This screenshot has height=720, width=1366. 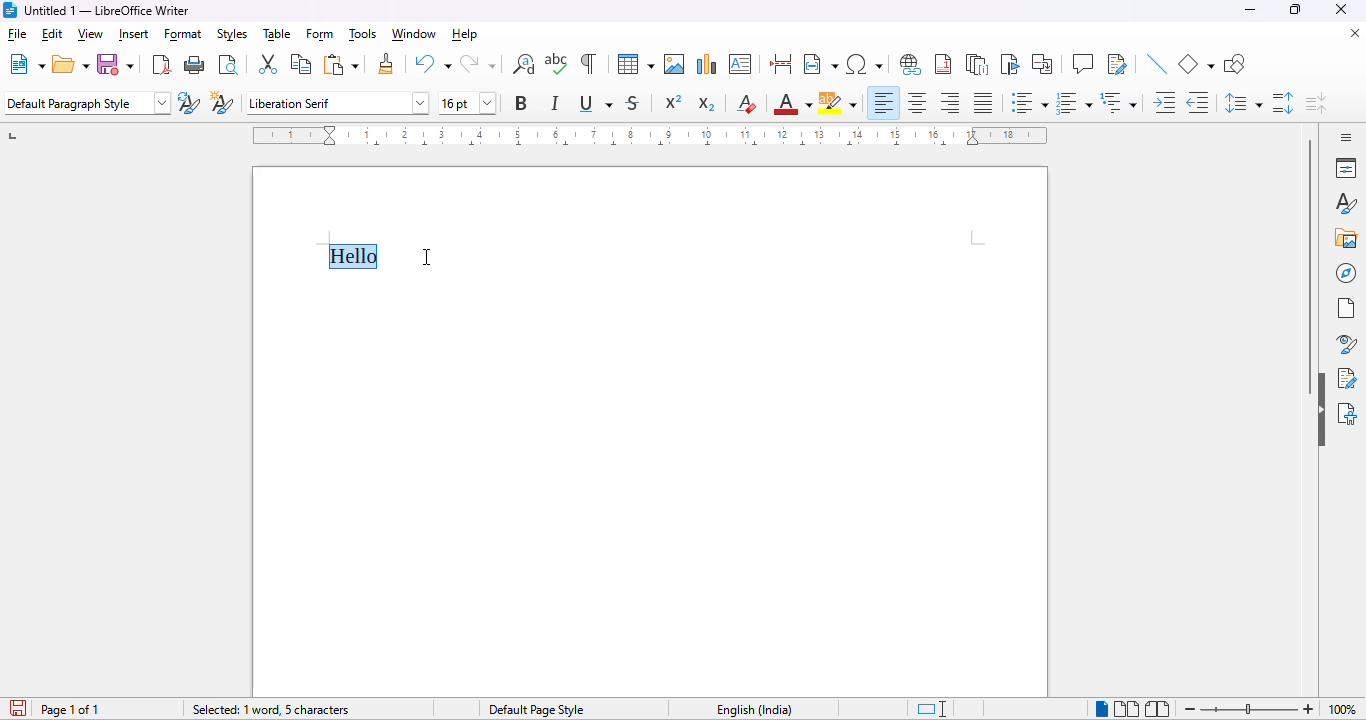 I want to click on select outline format, so click(x=1119, y=102).